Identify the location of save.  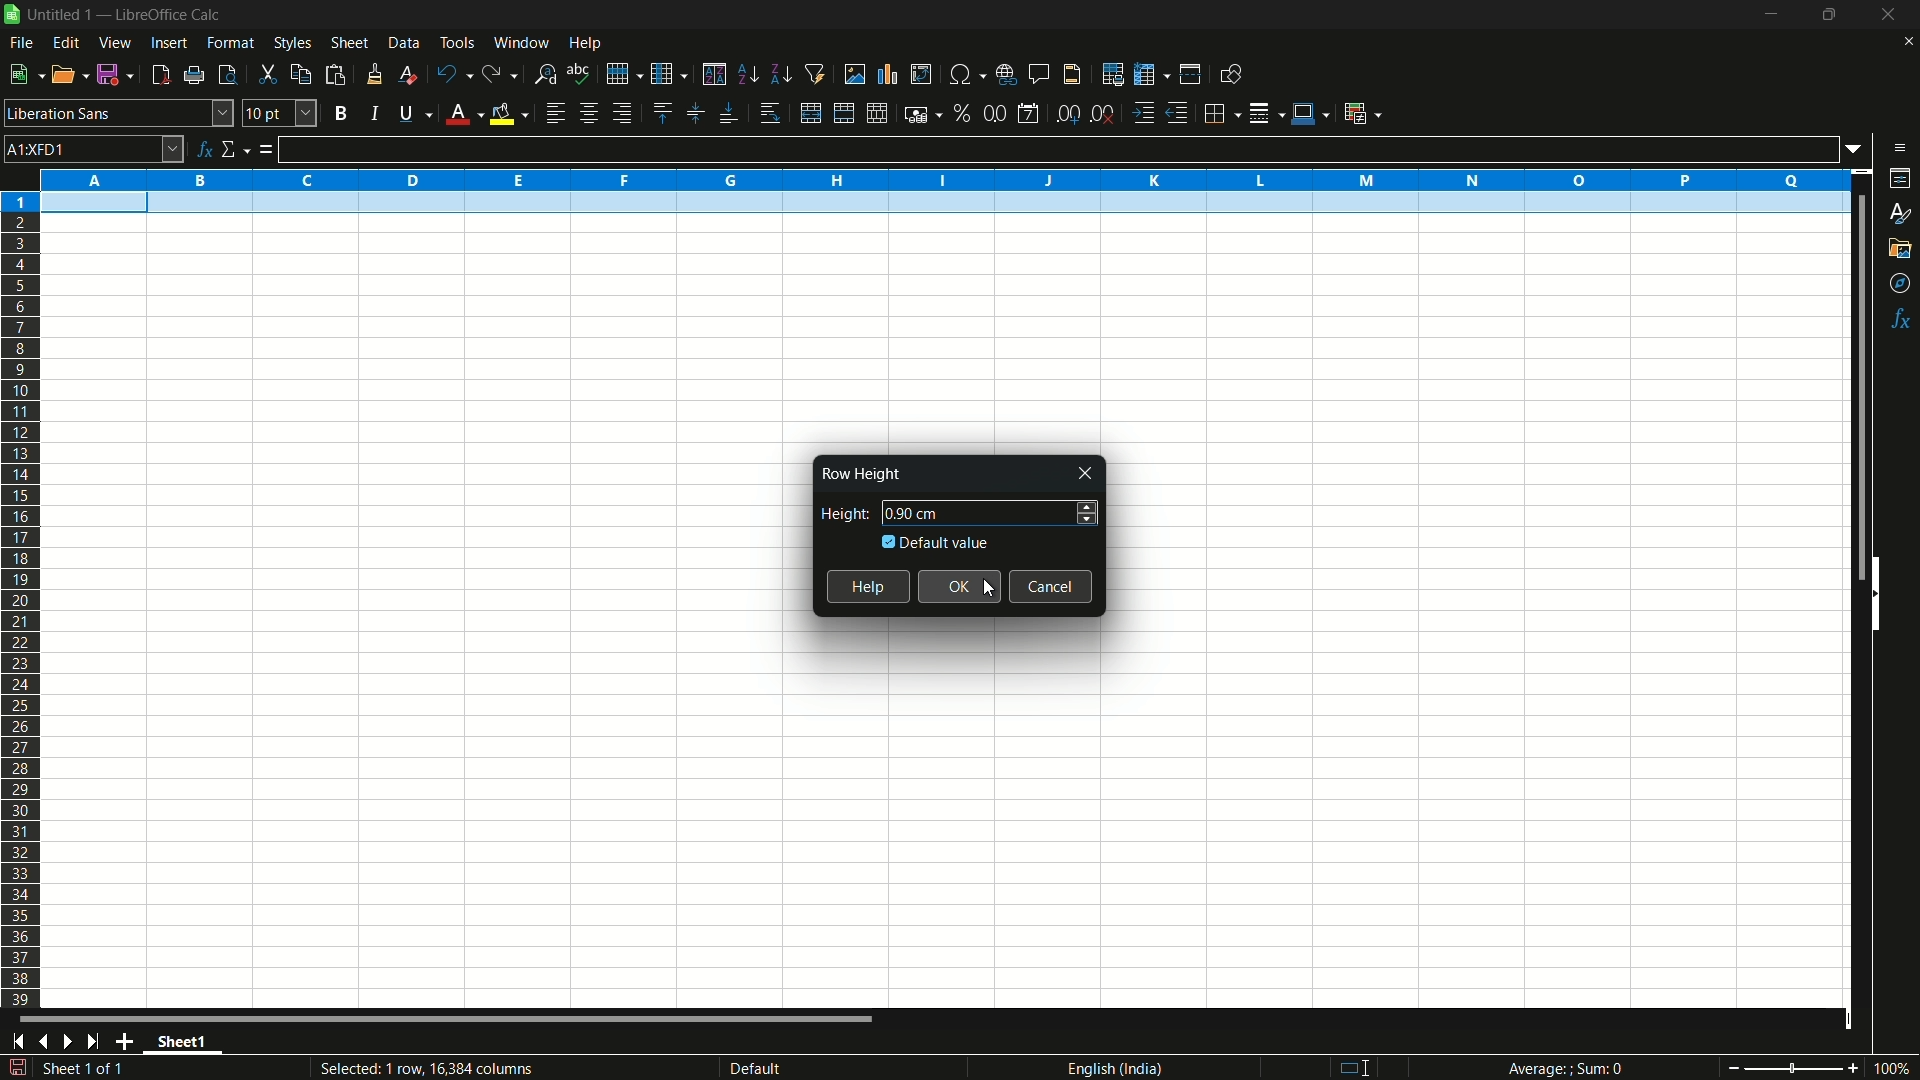
(17, 1068).